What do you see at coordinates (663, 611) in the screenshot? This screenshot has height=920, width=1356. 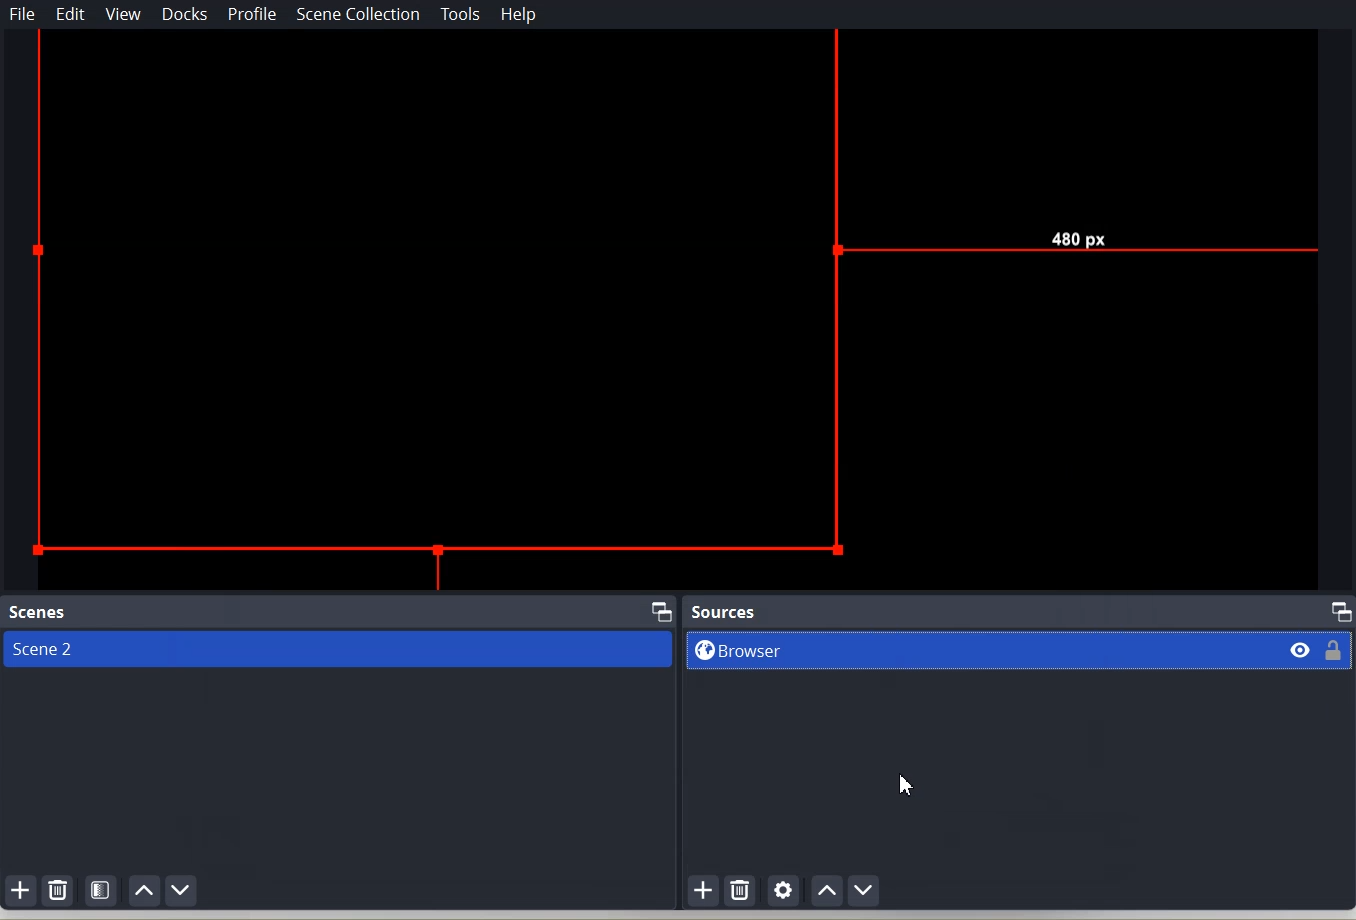 I see `Maximize` at bounding box center [663, 611].